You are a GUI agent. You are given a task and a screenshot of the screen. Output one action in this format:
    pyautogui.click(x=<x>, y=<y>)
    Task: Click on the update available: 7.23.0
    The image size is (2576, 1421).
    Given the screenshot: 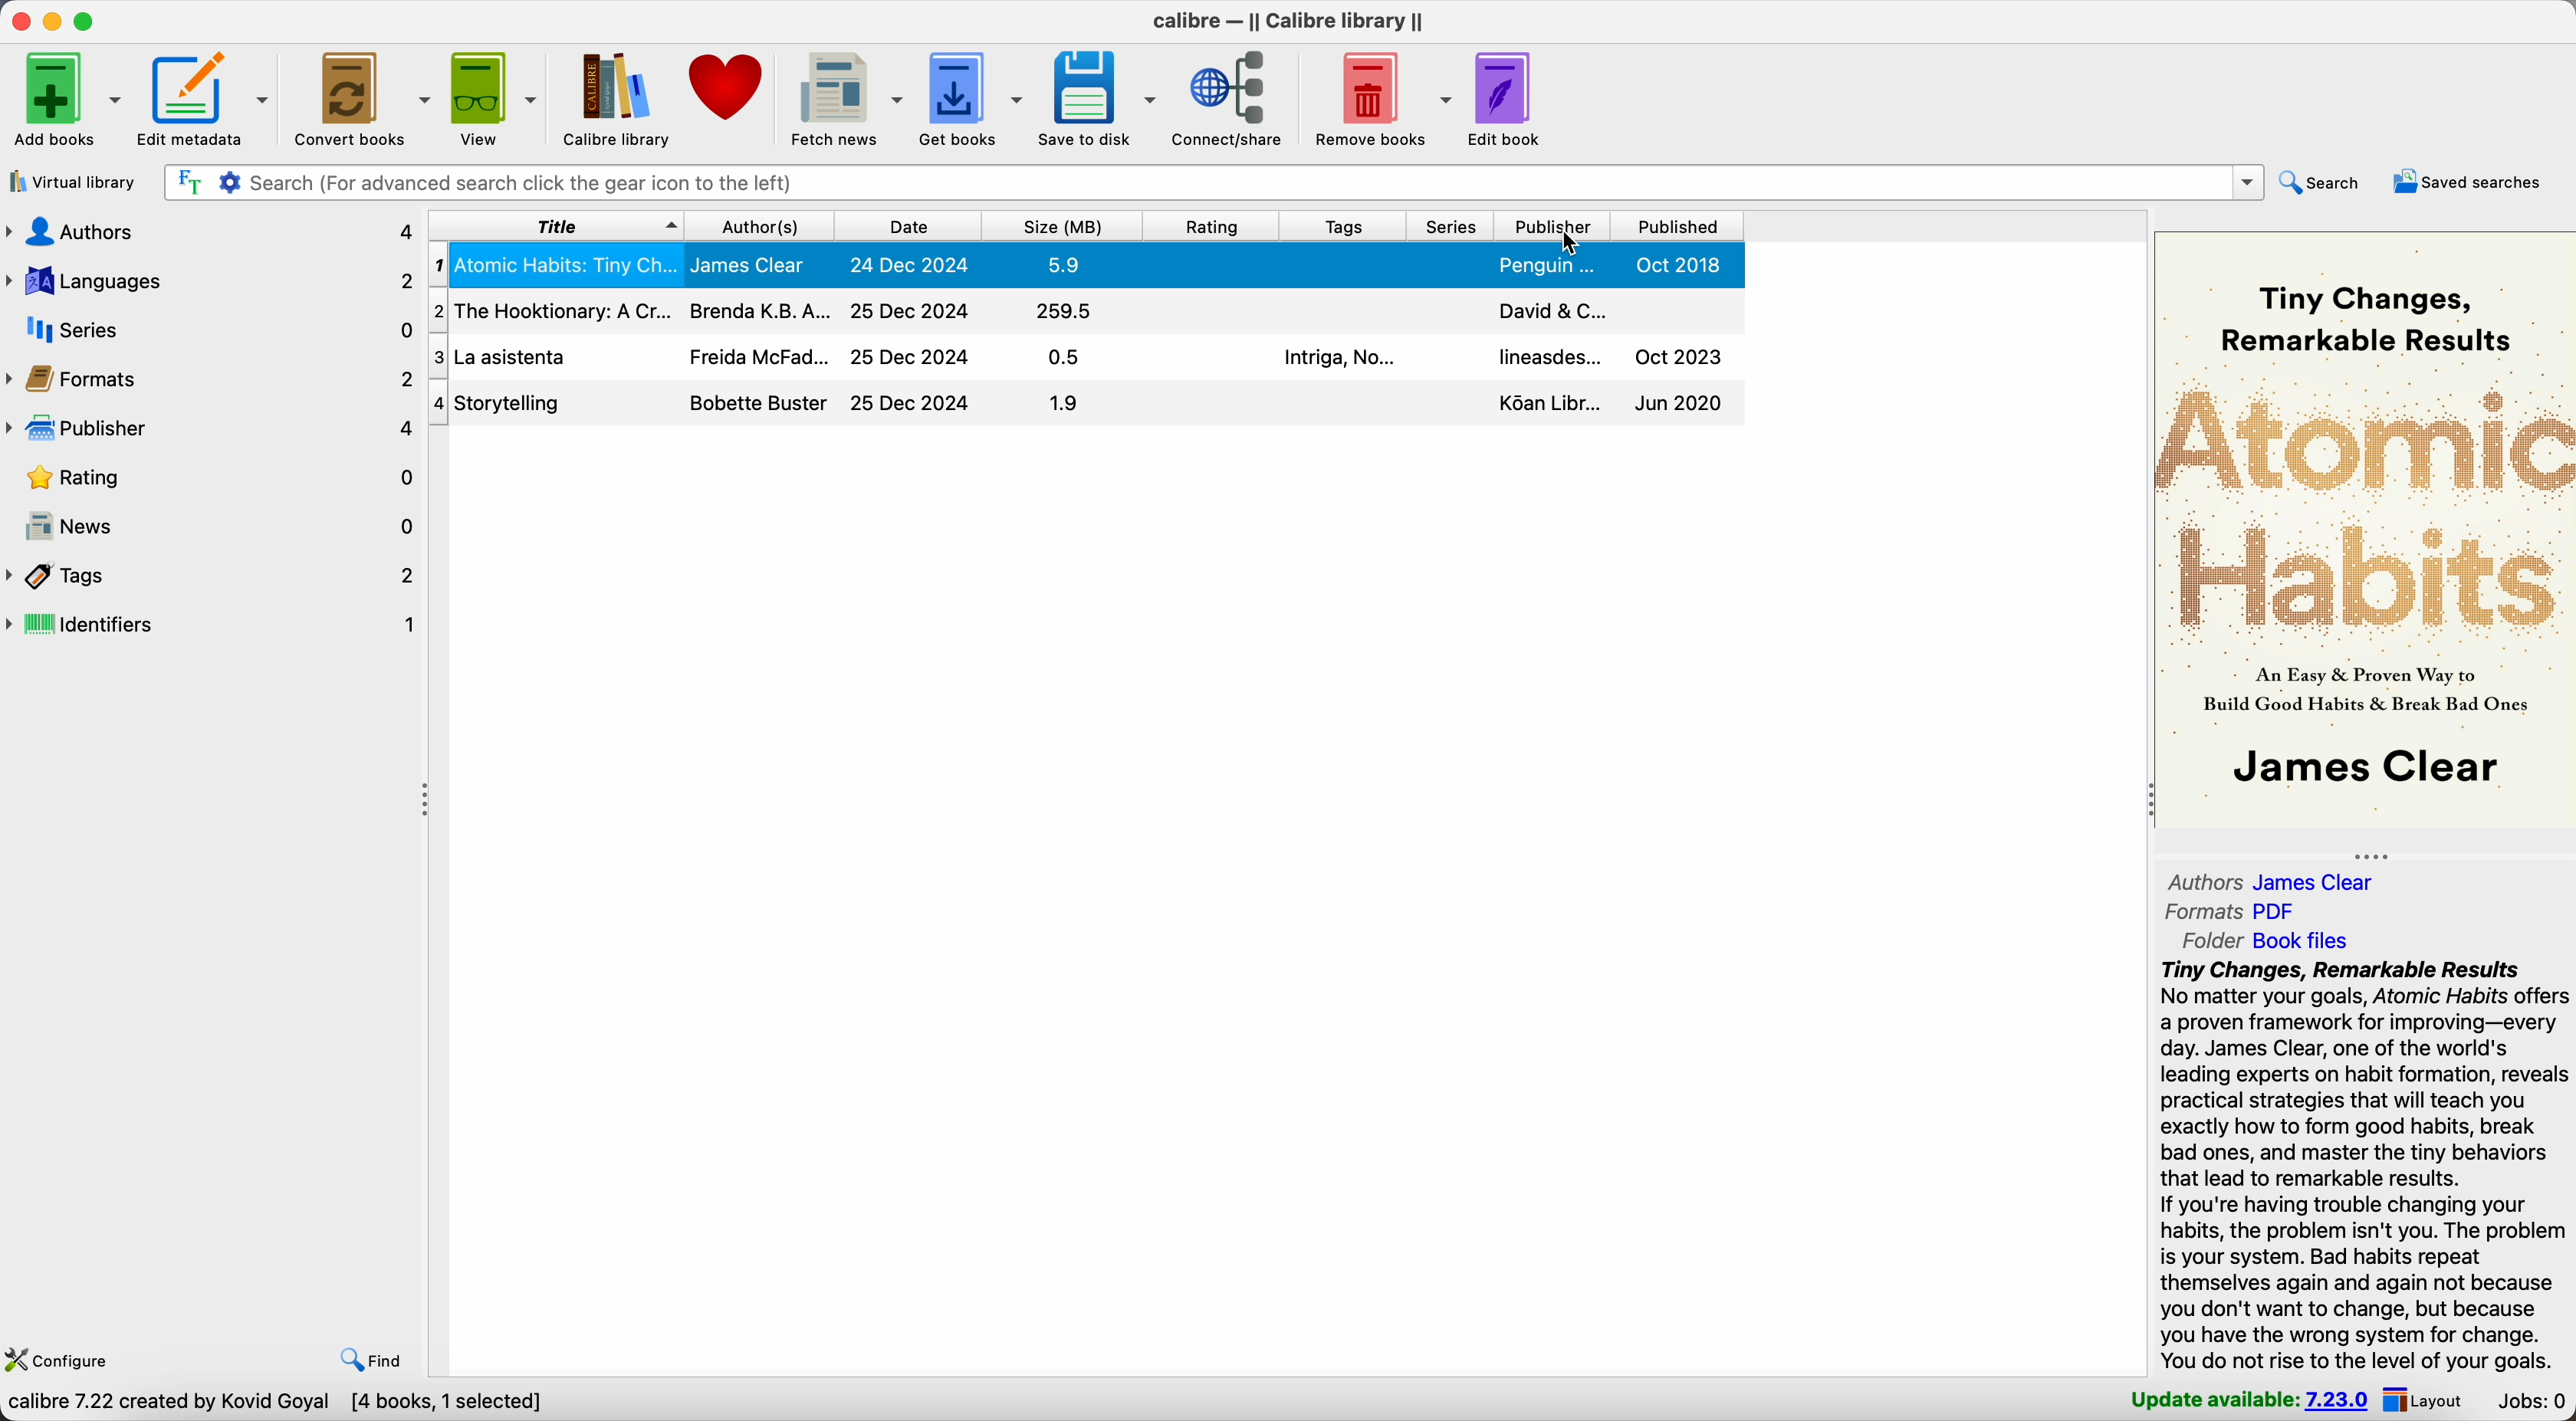 What is the action you would take?
    pyautogui.click(x=2243, y=1400)
    